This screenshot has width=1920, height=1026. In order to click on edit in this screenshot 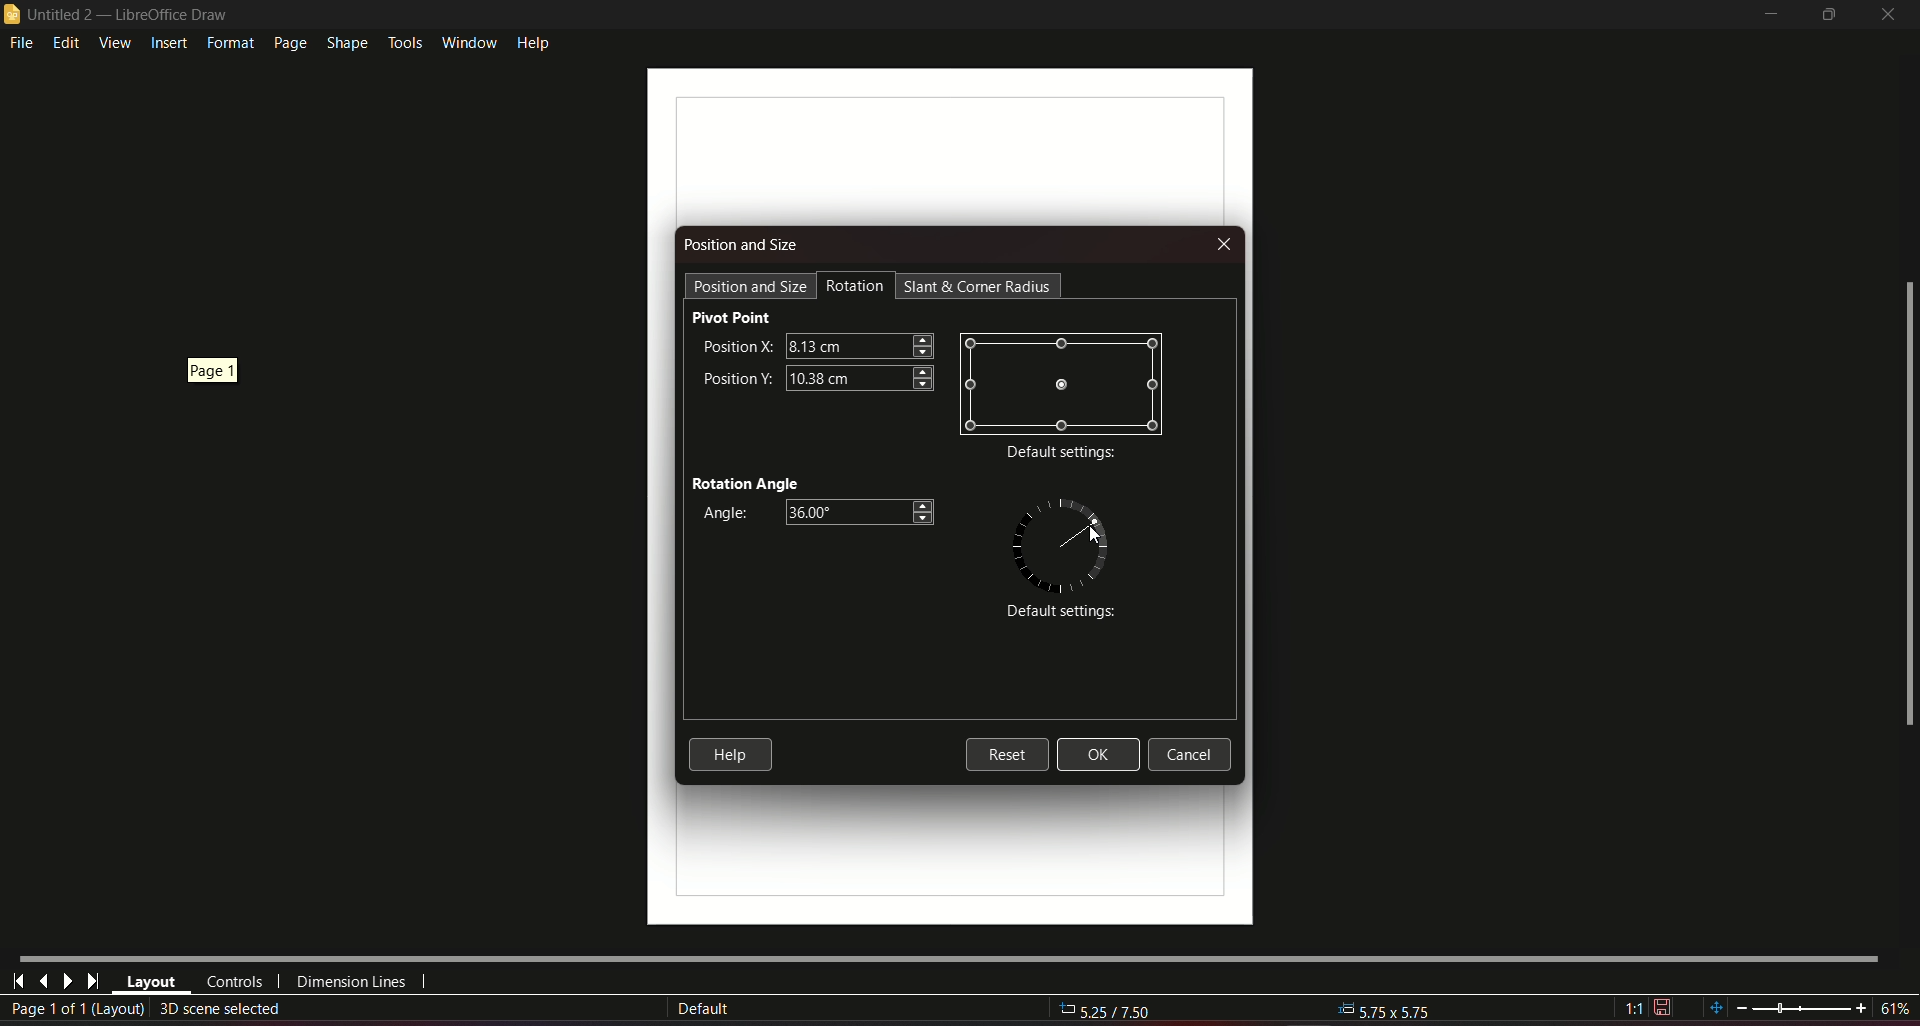, I will do `click(67, 42)`.